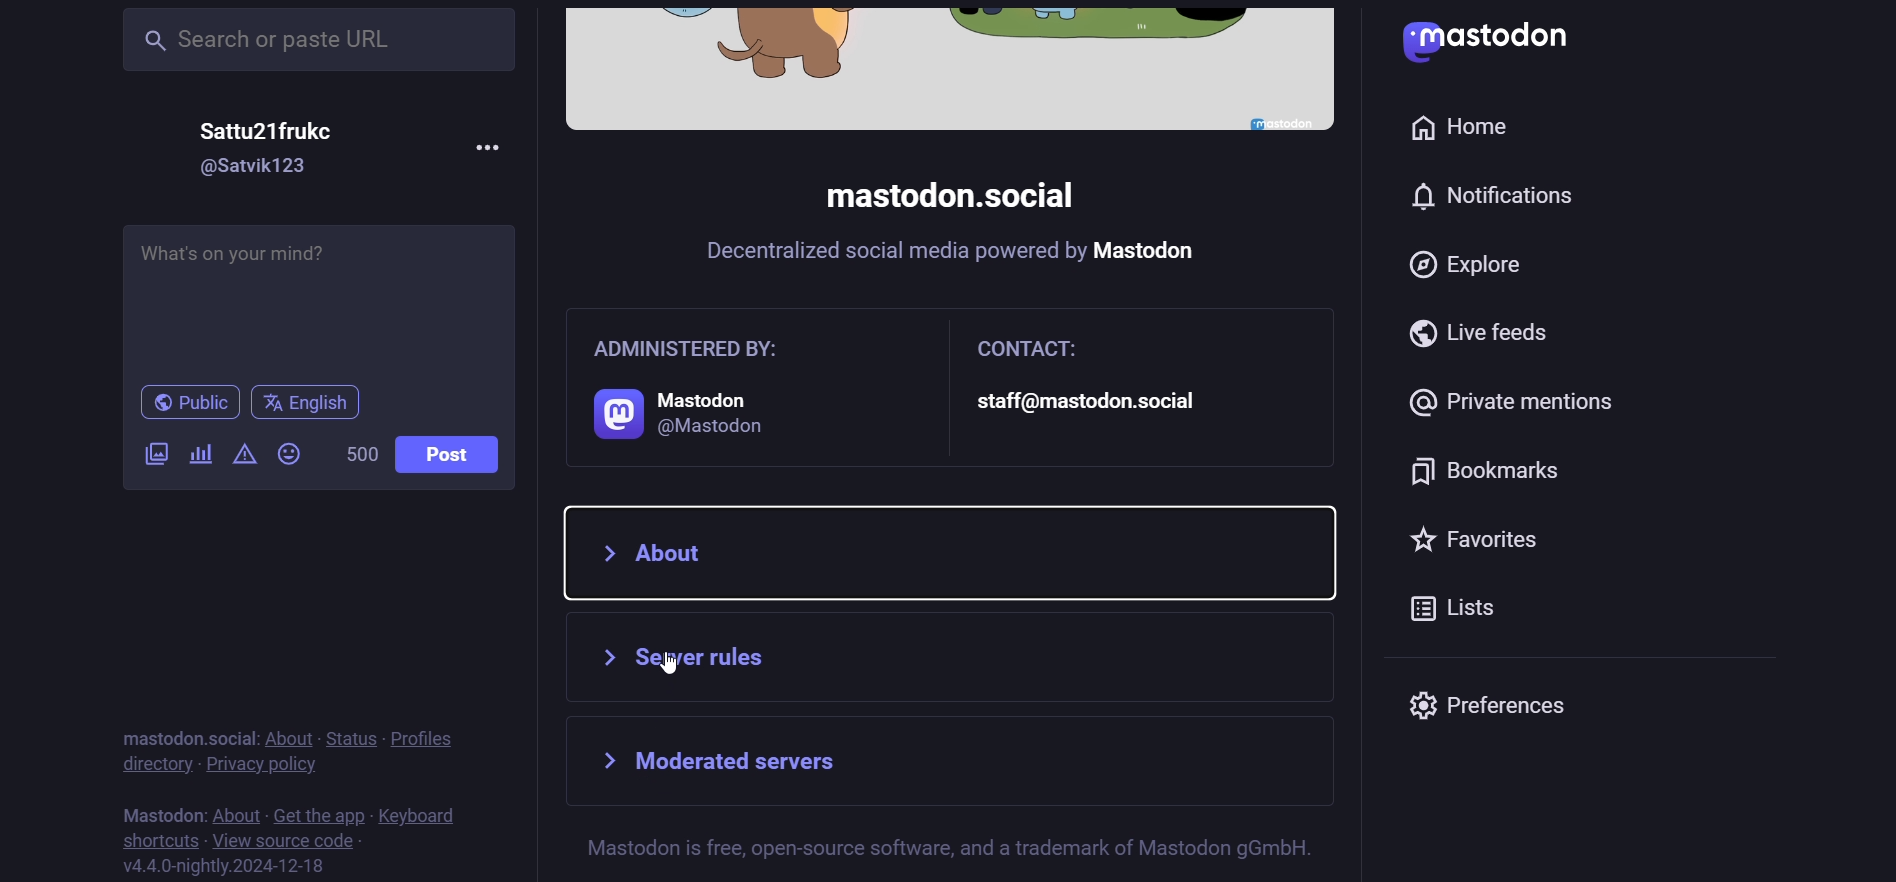  Describe the element at coordinates (456, 454) in the screenshot. I see `post` at that location.